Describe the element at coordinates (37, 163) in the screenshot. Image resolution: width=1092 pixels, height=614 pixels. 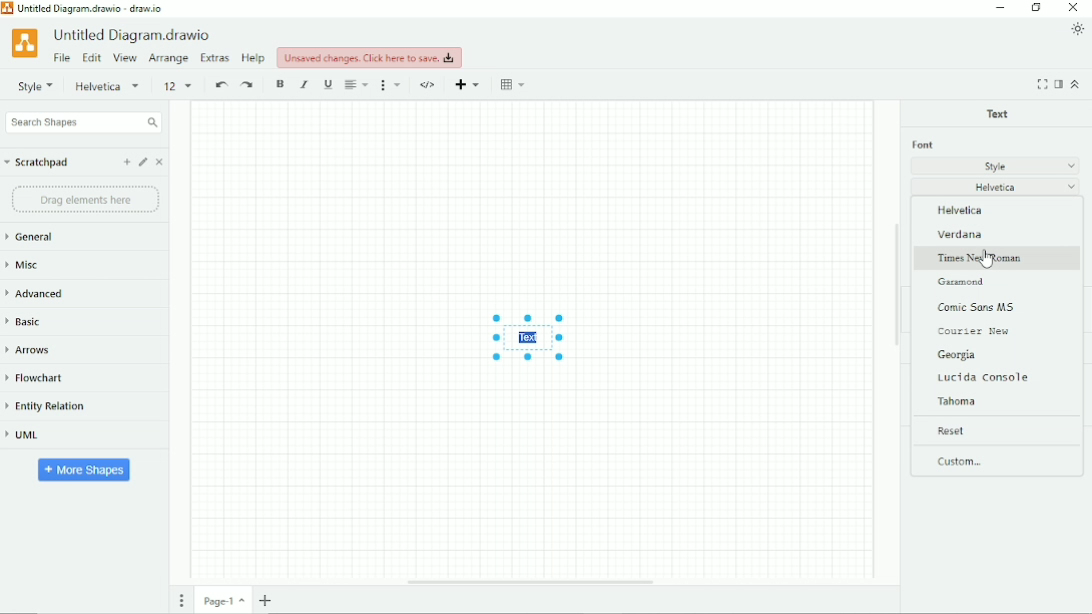
I see `Scratchpad` at that location.